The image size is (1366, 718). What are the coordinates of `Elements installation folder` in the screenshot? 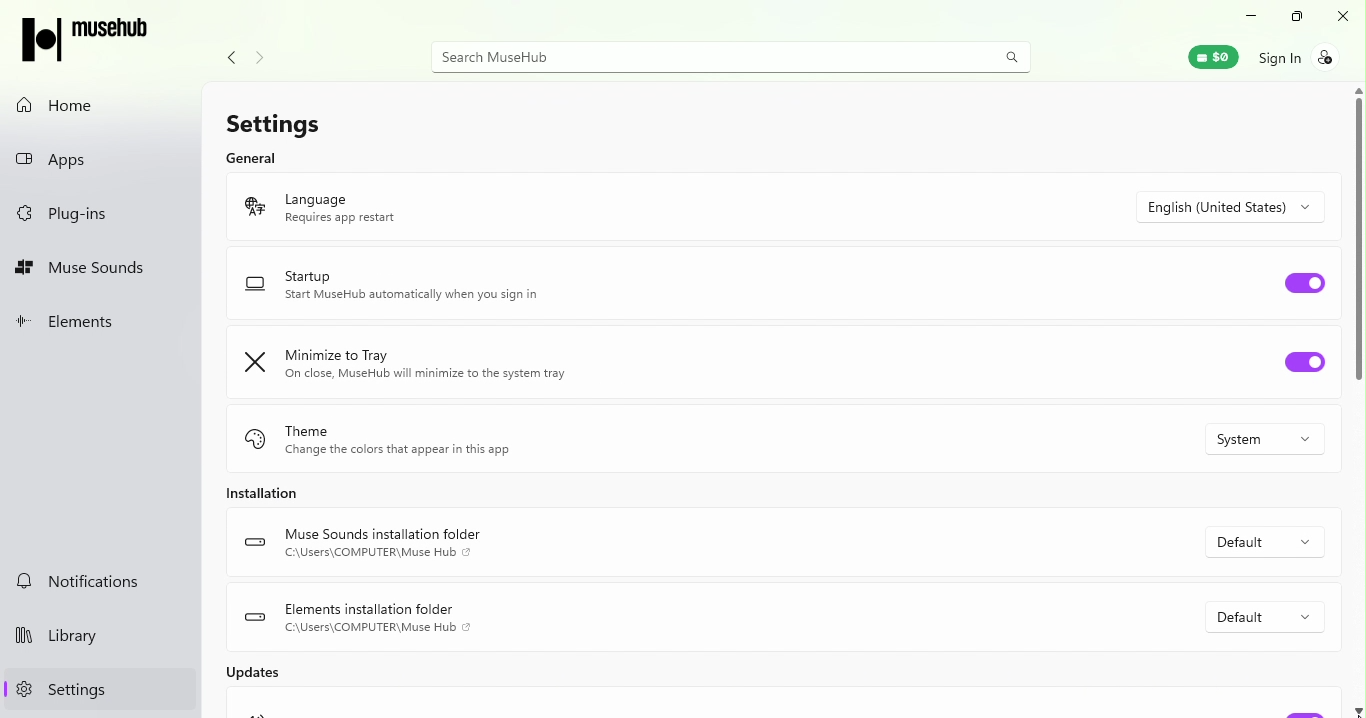 It's located at (365, 617).